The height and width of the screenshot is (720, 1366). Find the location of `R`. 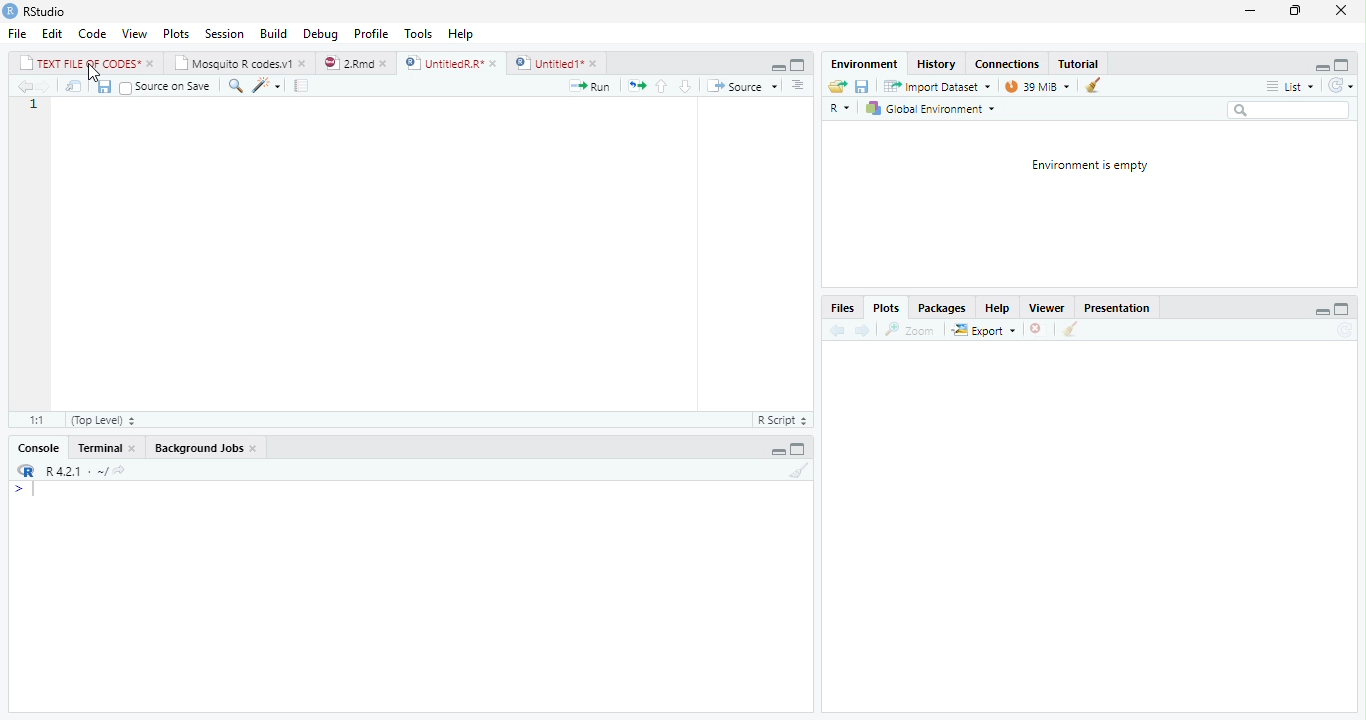

R is located at coordinates (24, 470).